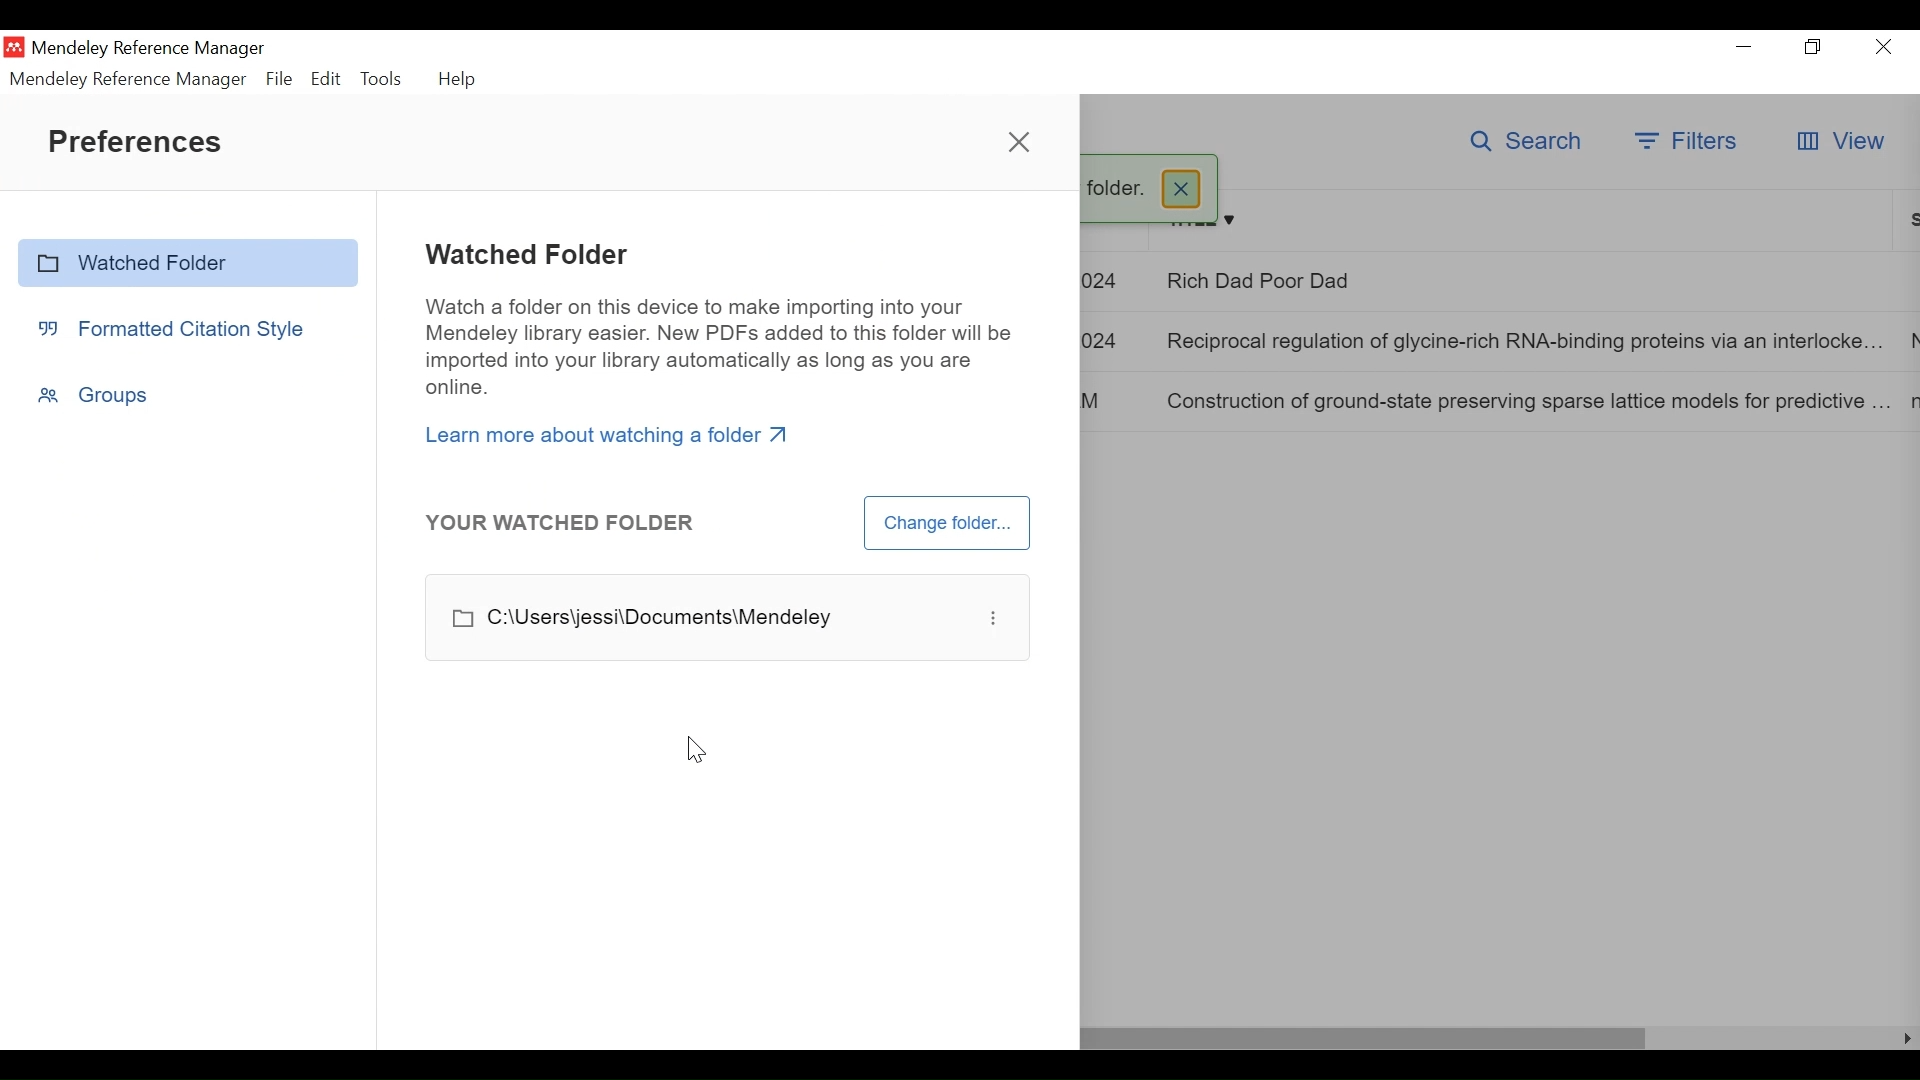 The width and height of the screenshot is (1920, 1080). I want to click on Restore, so click(1817, 46).